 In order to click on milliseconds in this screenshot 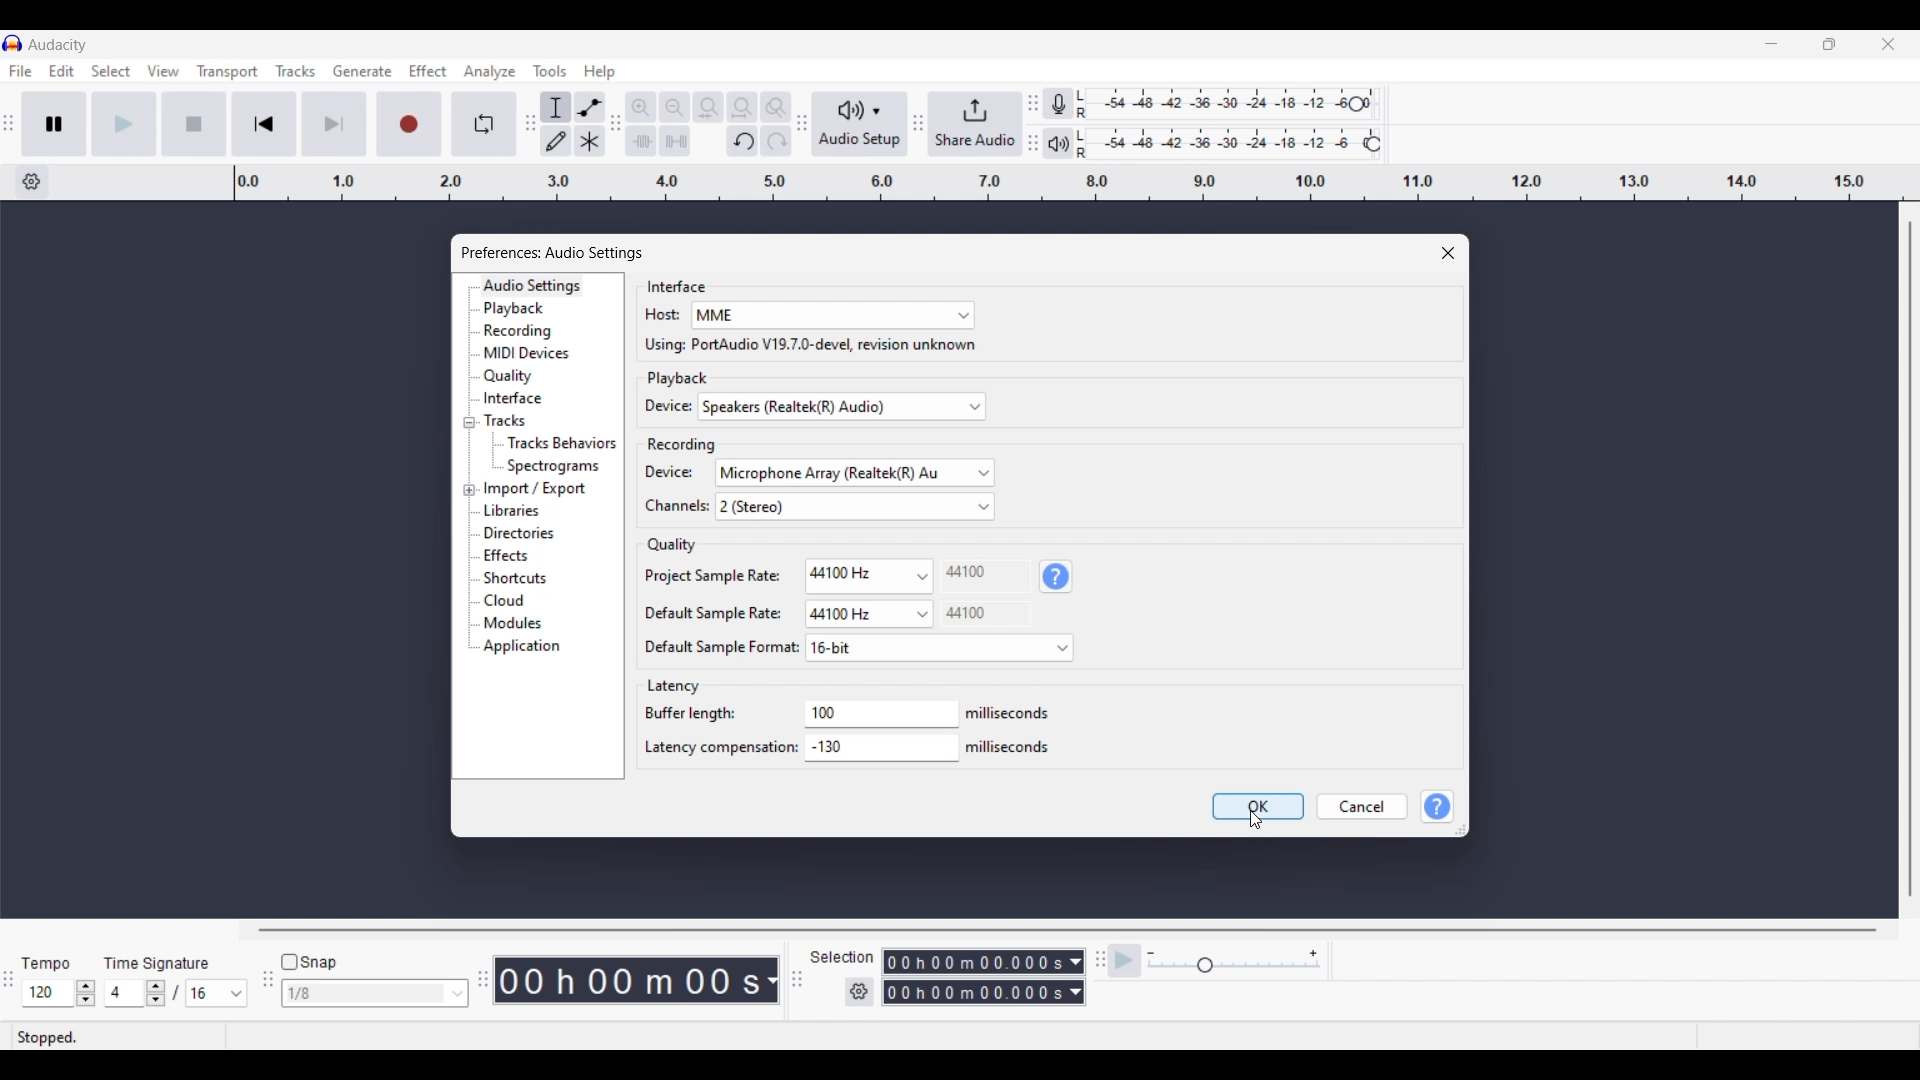, I will do `click(1012, 747)`.